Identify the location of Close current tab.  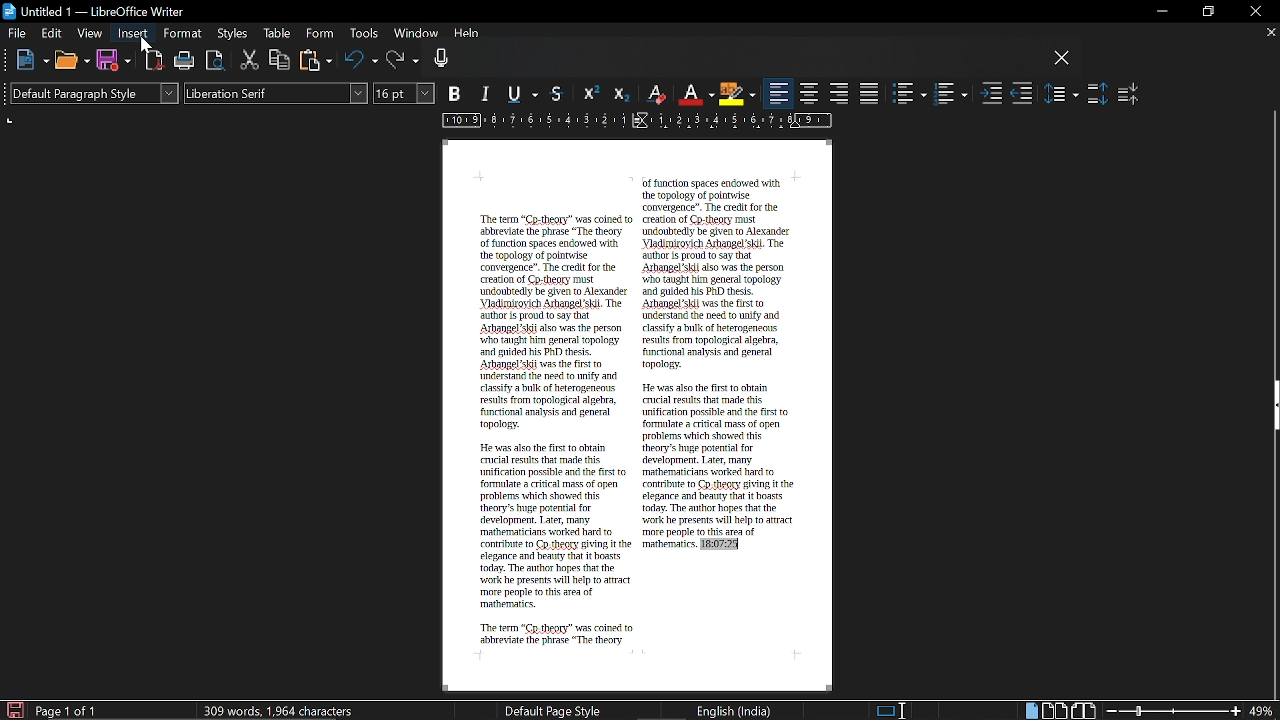
(1270, 32).